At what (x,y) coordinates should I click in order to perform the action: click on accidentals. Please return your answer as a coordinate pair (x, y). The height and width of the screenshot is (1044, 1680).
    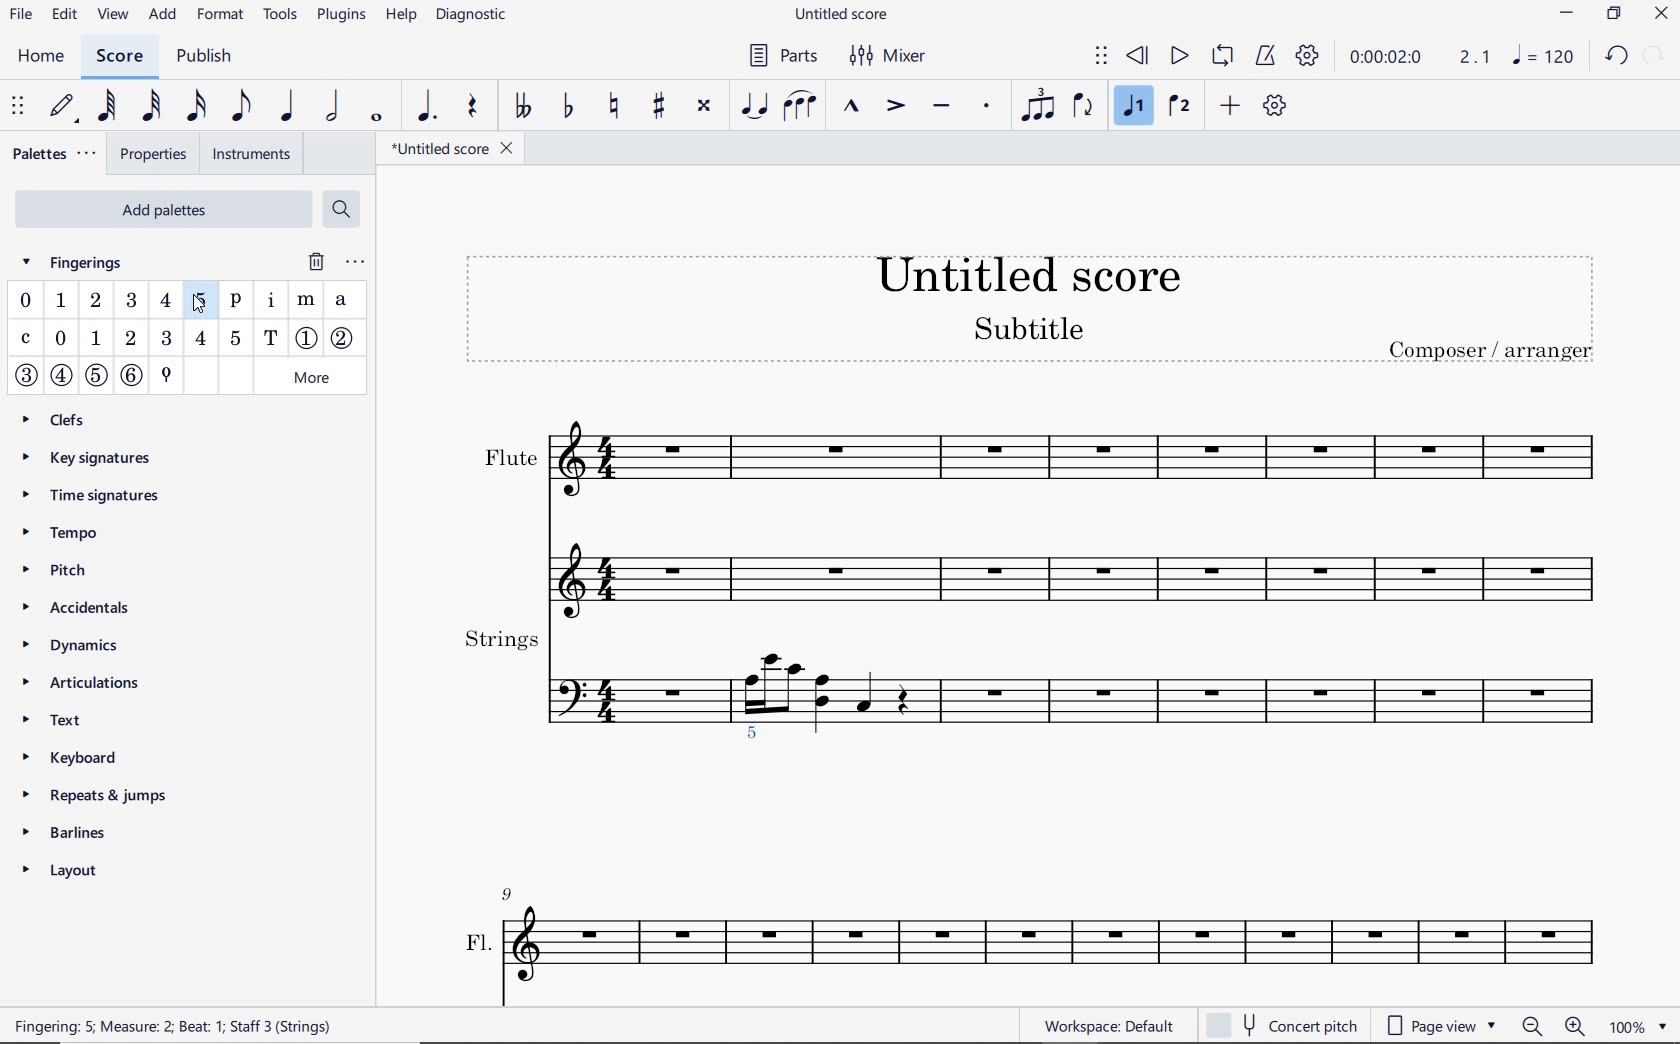
    Looking at the image, I should click on (83, 607).